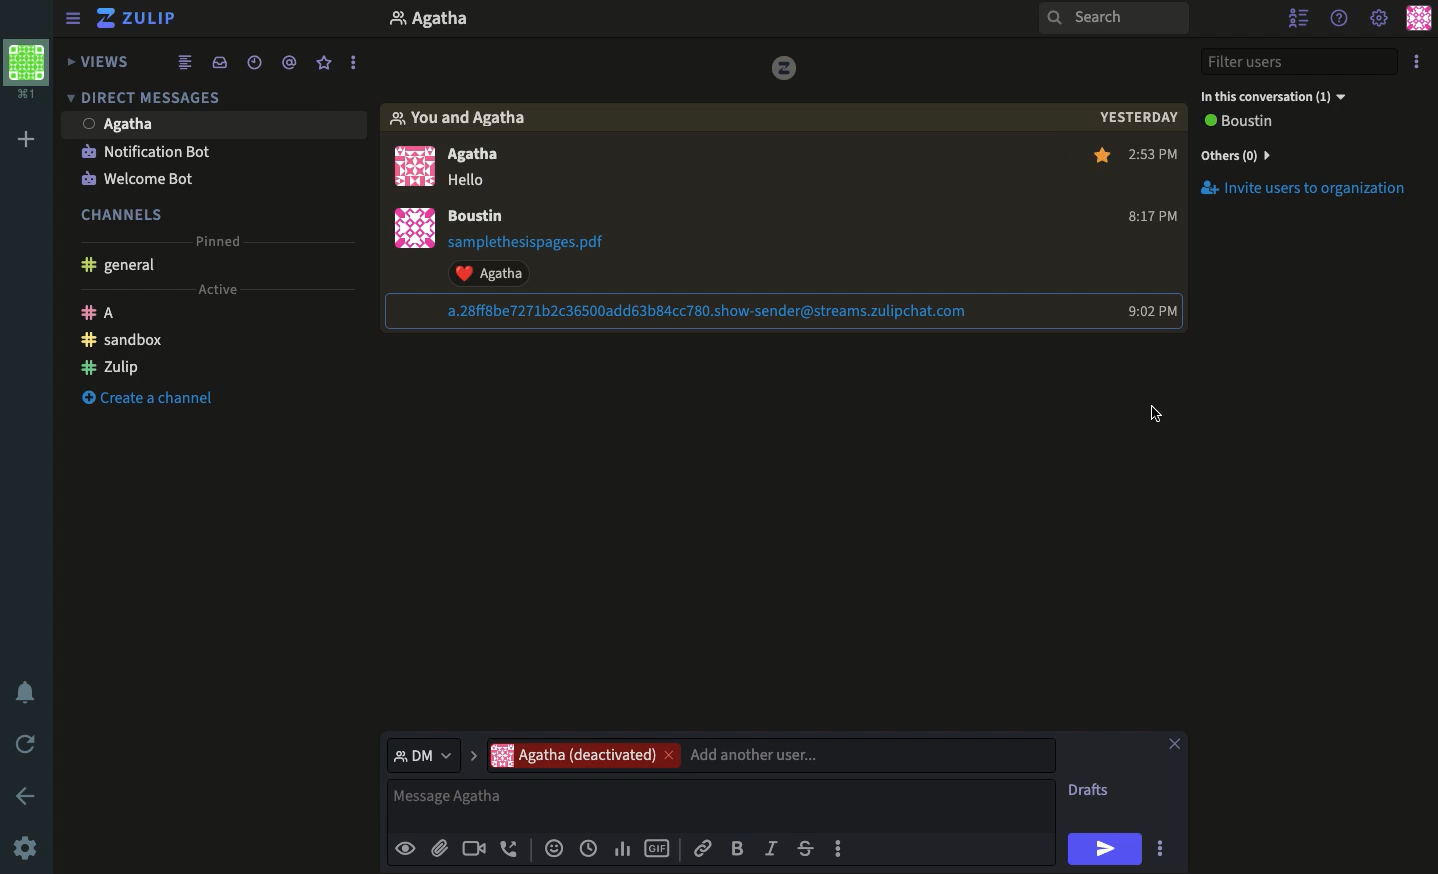  I want to click on Add, so click(30, 139).